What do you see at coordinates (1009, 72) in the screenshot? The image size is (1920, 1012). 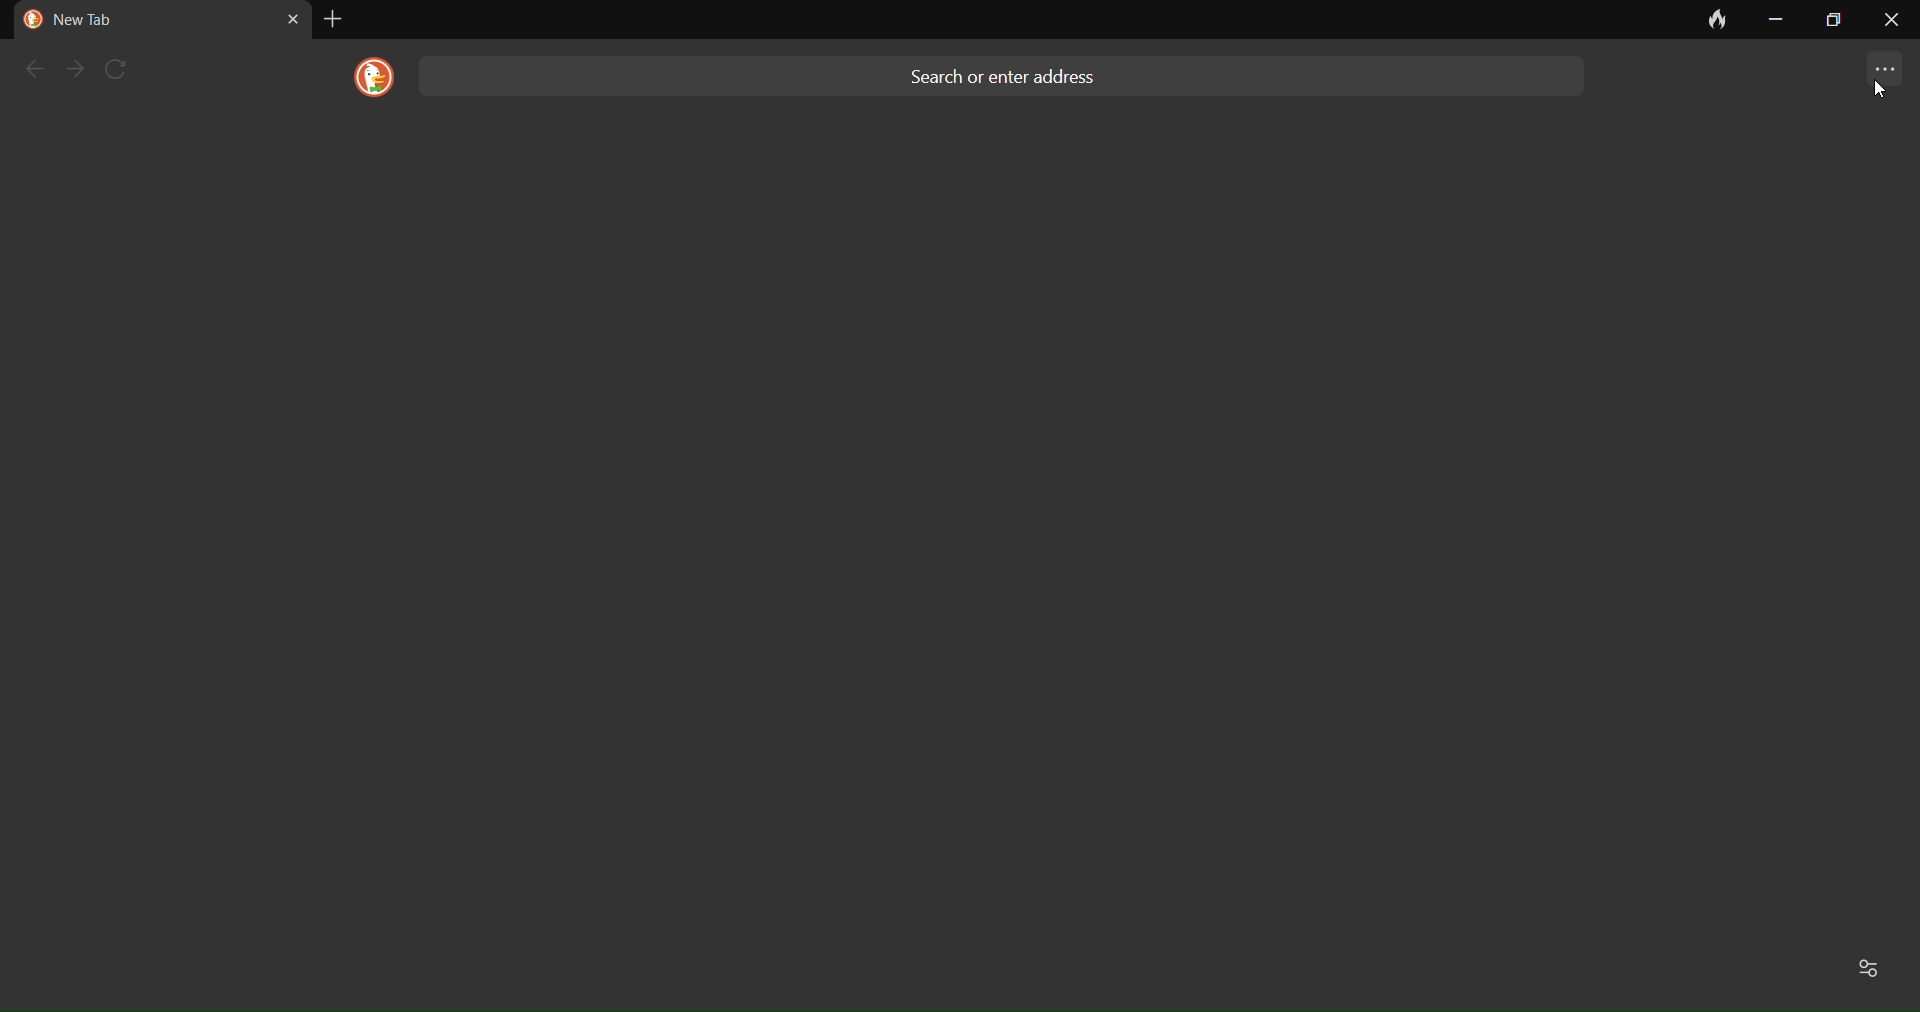 I see `search or enter address` at bounding box center [1009, 72].